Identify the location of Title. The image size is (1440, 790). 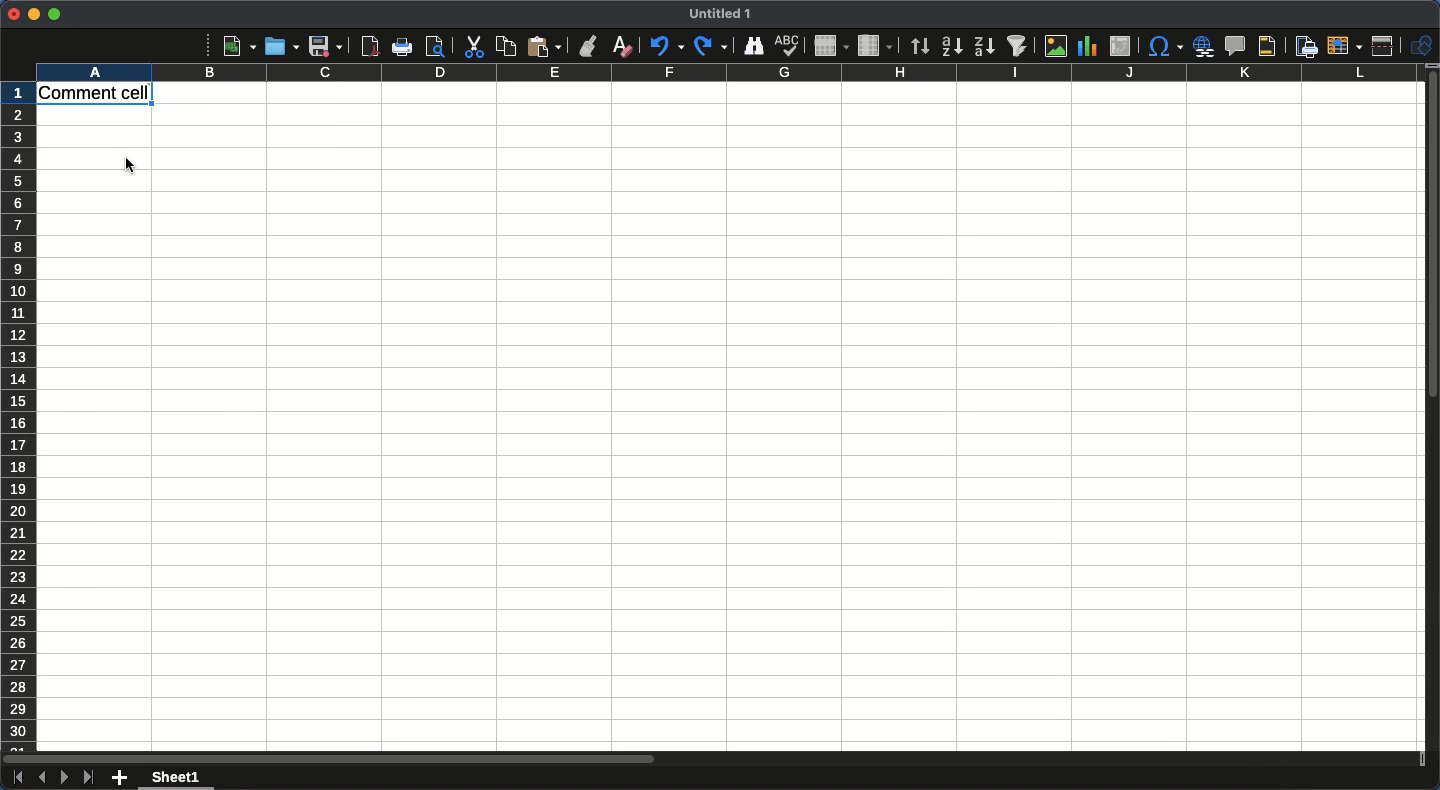
(722, 14).